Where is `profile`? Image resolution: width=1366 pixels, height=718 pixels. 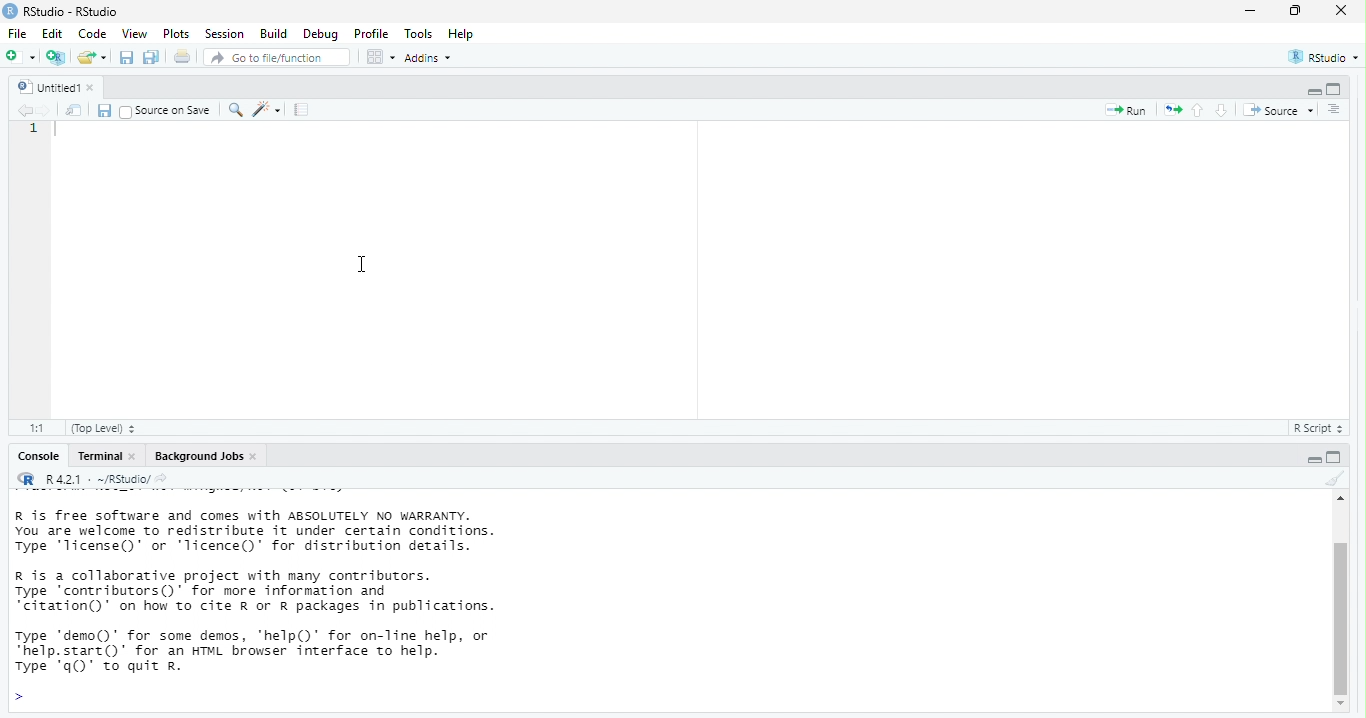
profile is located at coordinates (373, 34).